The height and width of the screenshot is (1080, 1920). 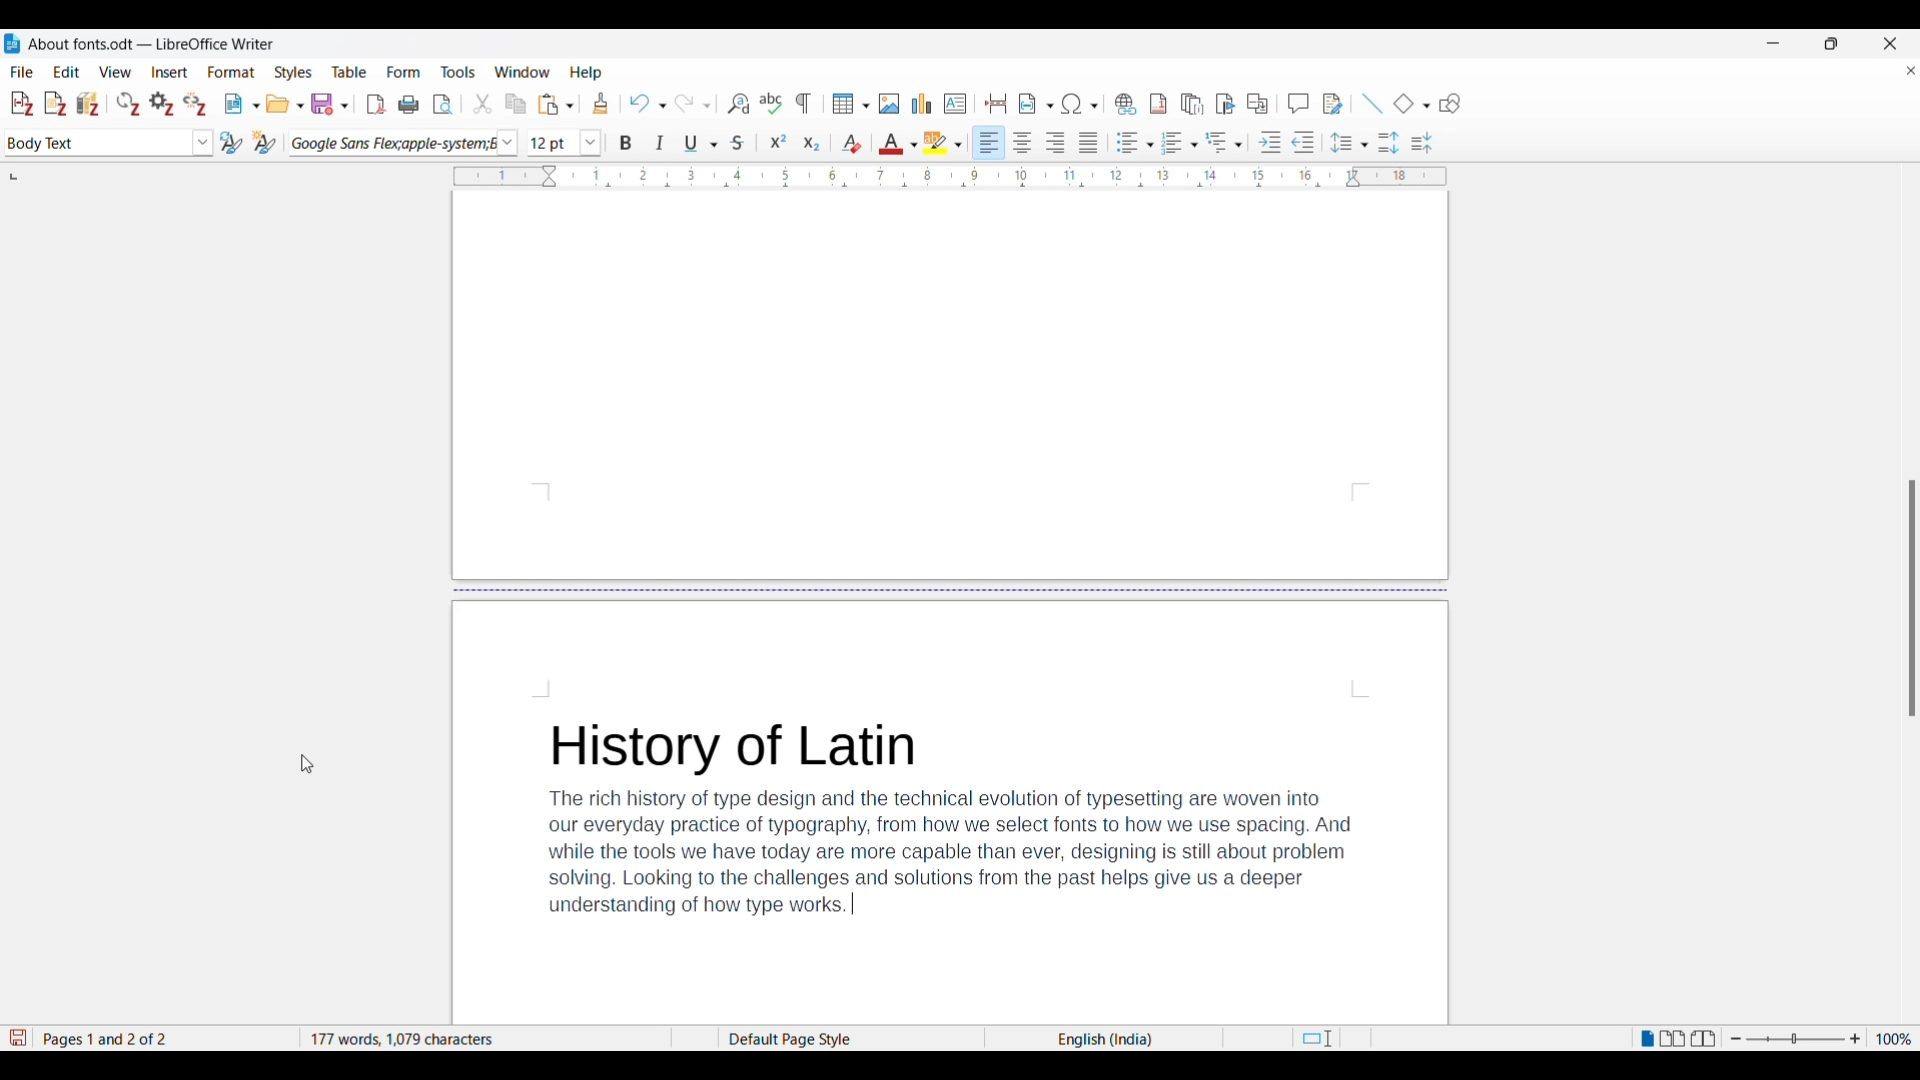 What do you see at coordinates (738, 103) in the screenshot?
I see `Find and replace` at bounding box center [738, 103].